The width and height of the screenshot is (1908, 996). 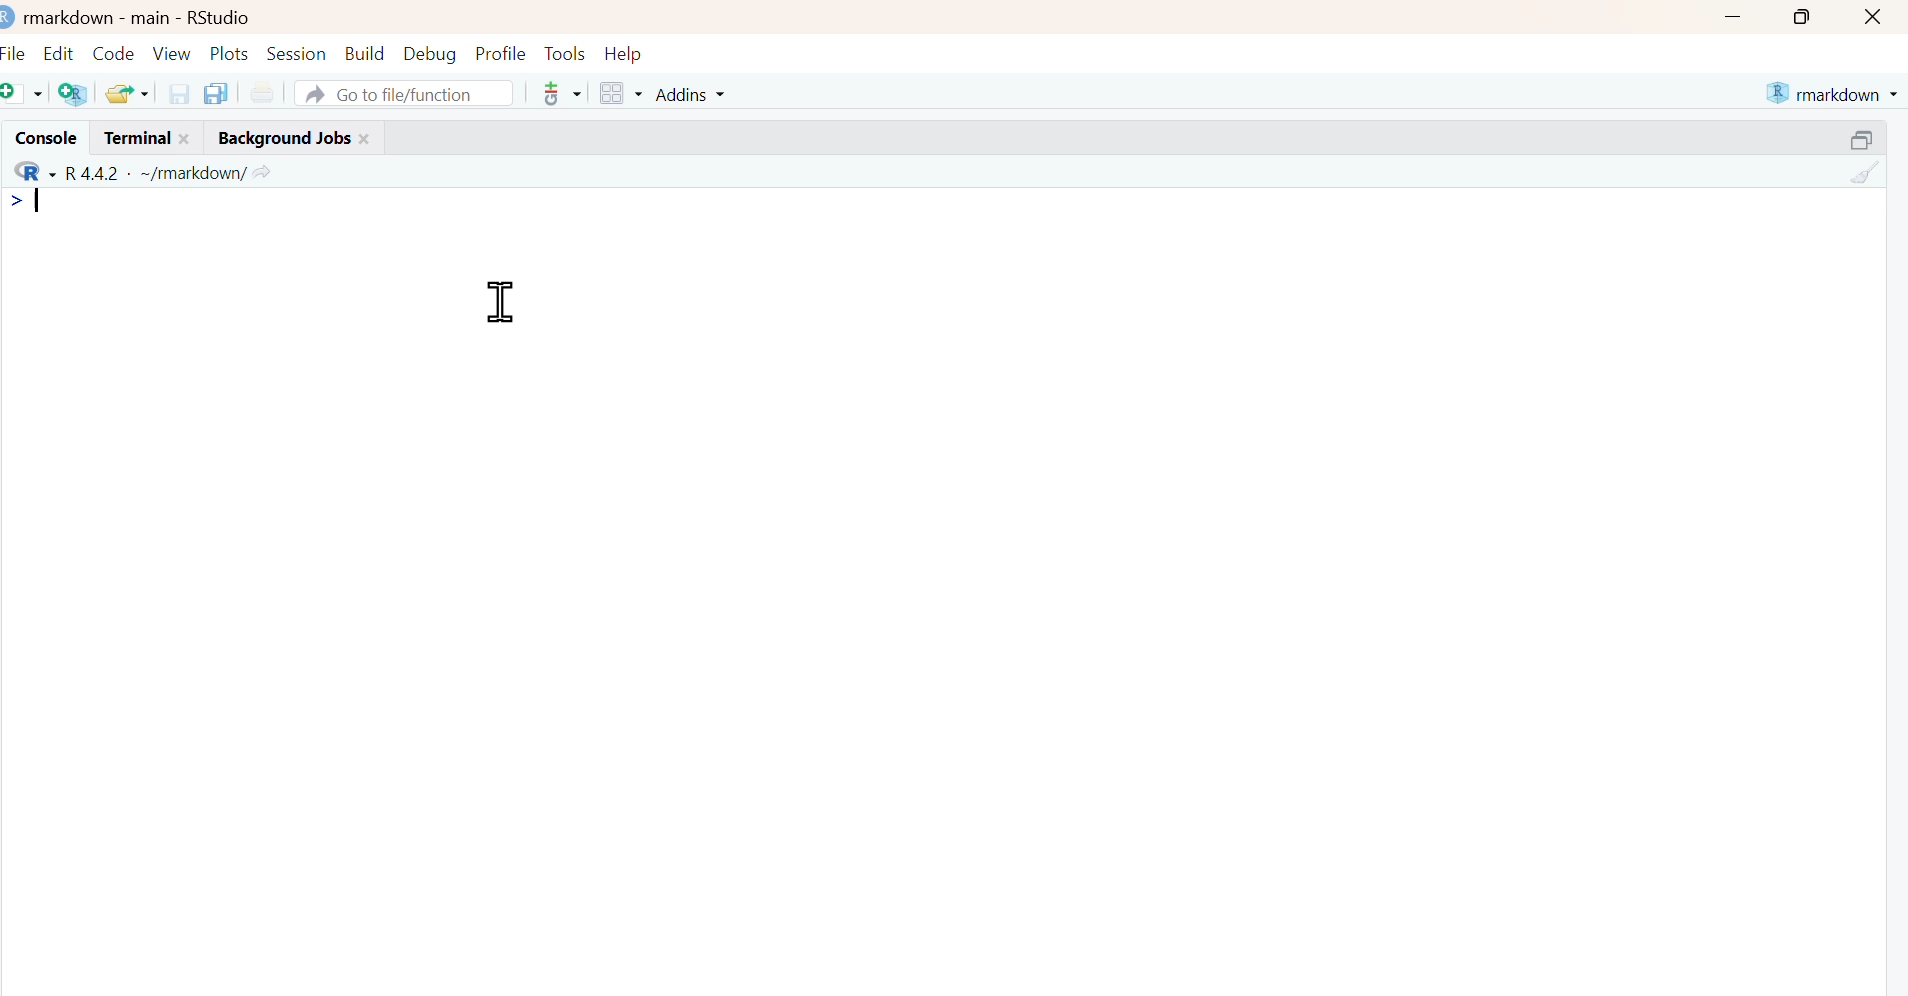 I want to click on save all, so click(x=215, y=92).